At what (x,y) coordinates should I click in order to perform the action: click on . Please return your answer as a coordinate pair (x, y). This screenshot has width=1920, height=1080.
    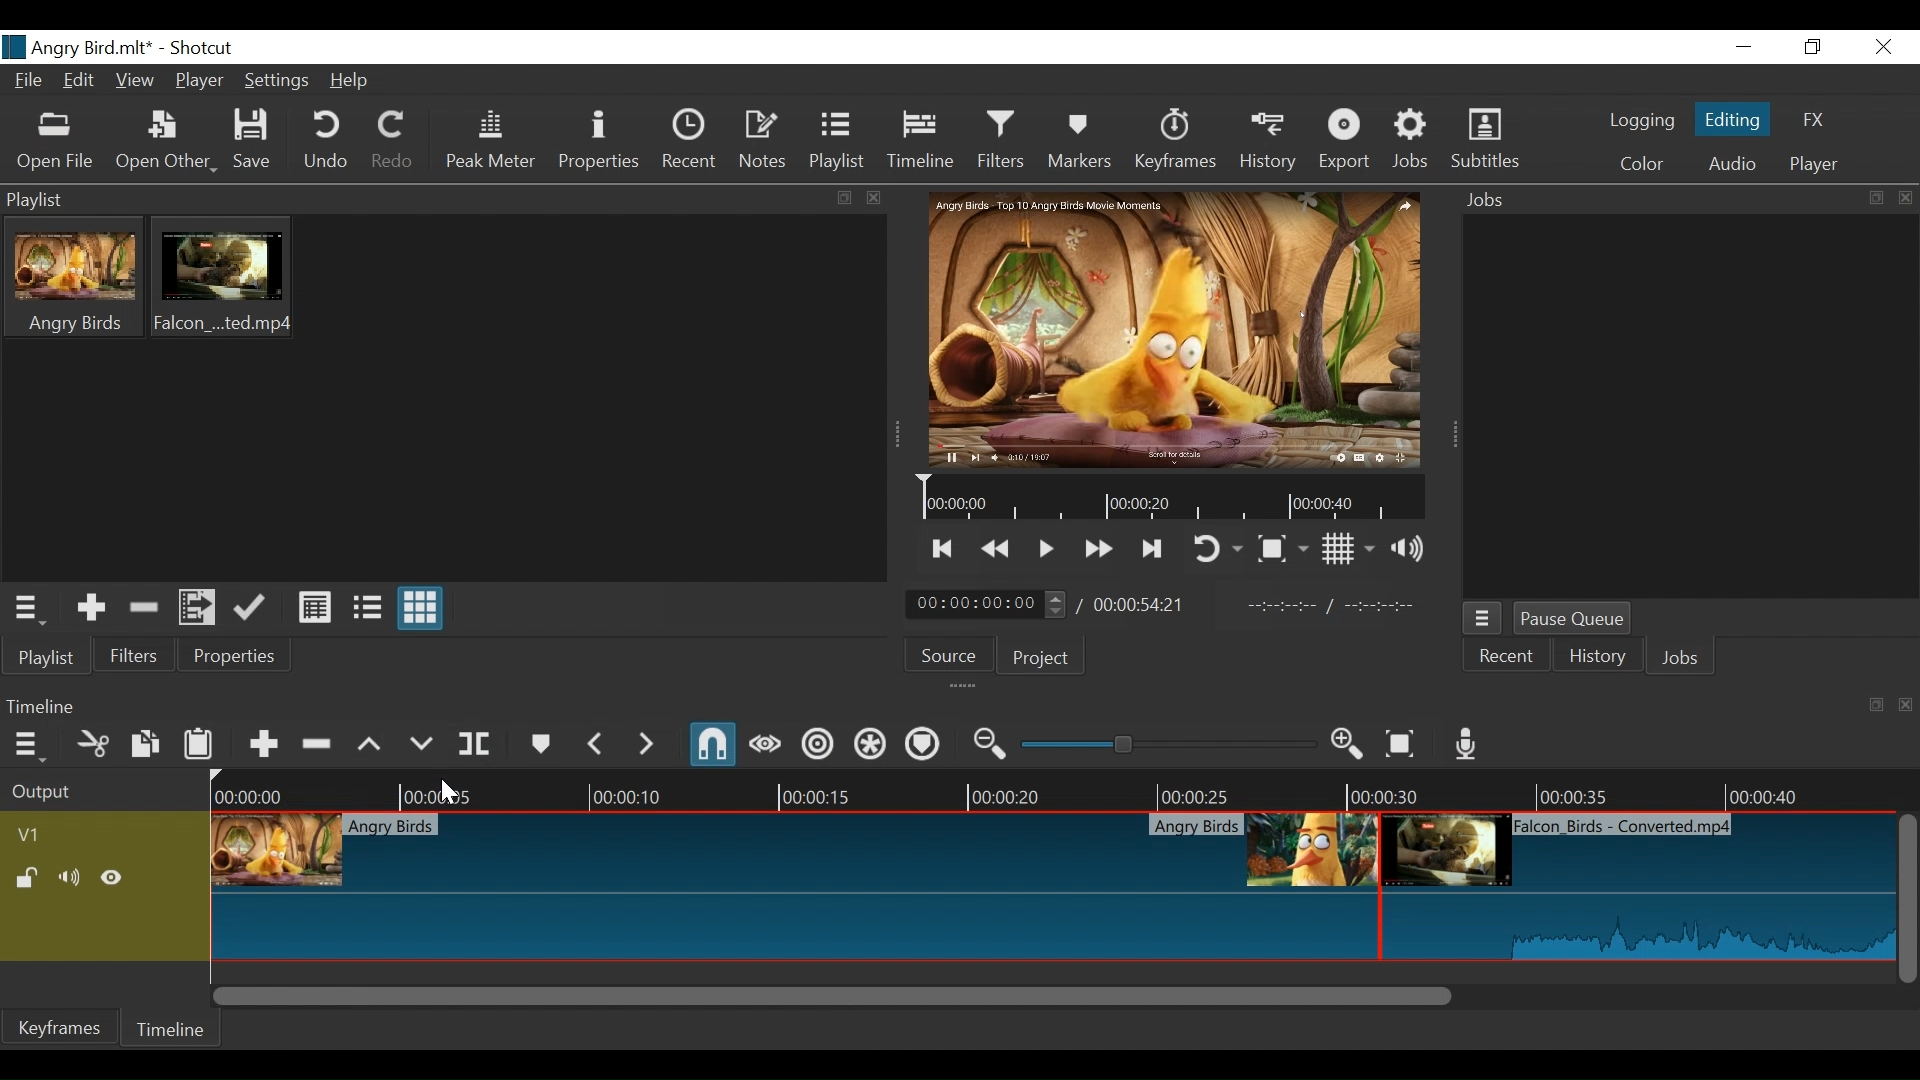
    Looking at the image, I should click on (484, 744).